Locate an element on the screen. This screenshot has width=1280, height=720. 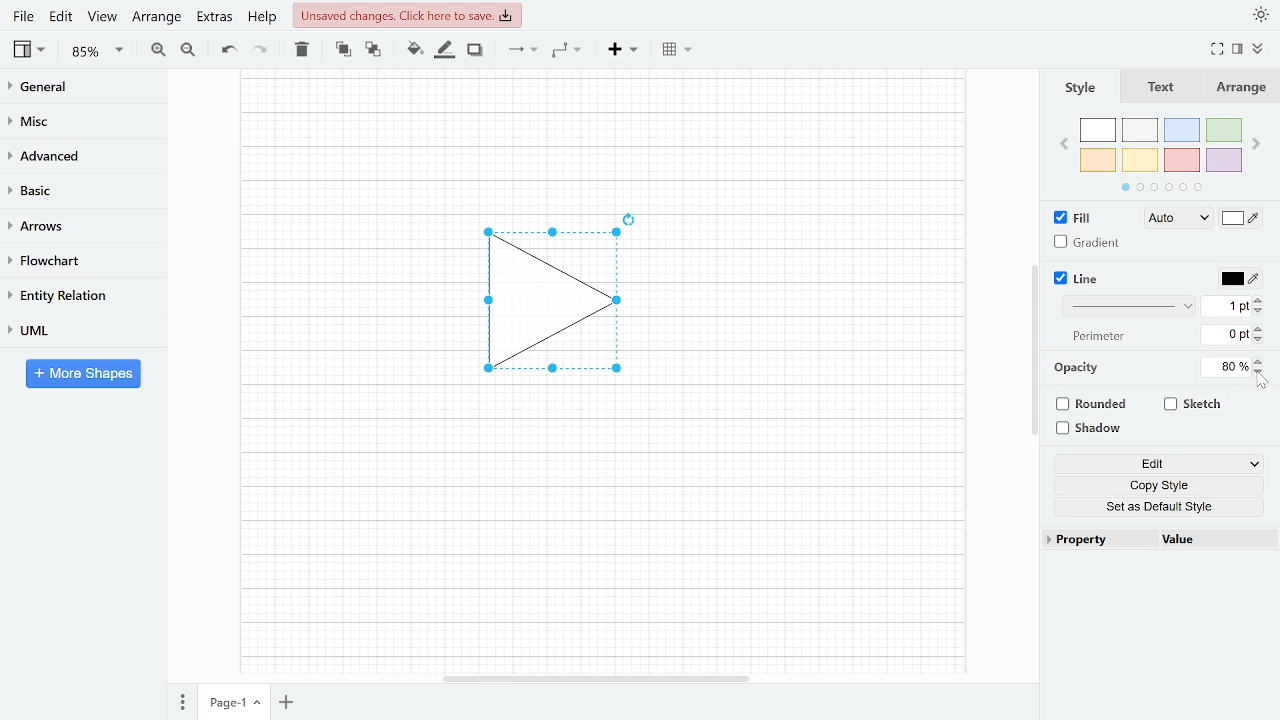
Flowchart is located at coordinates (75, 261).